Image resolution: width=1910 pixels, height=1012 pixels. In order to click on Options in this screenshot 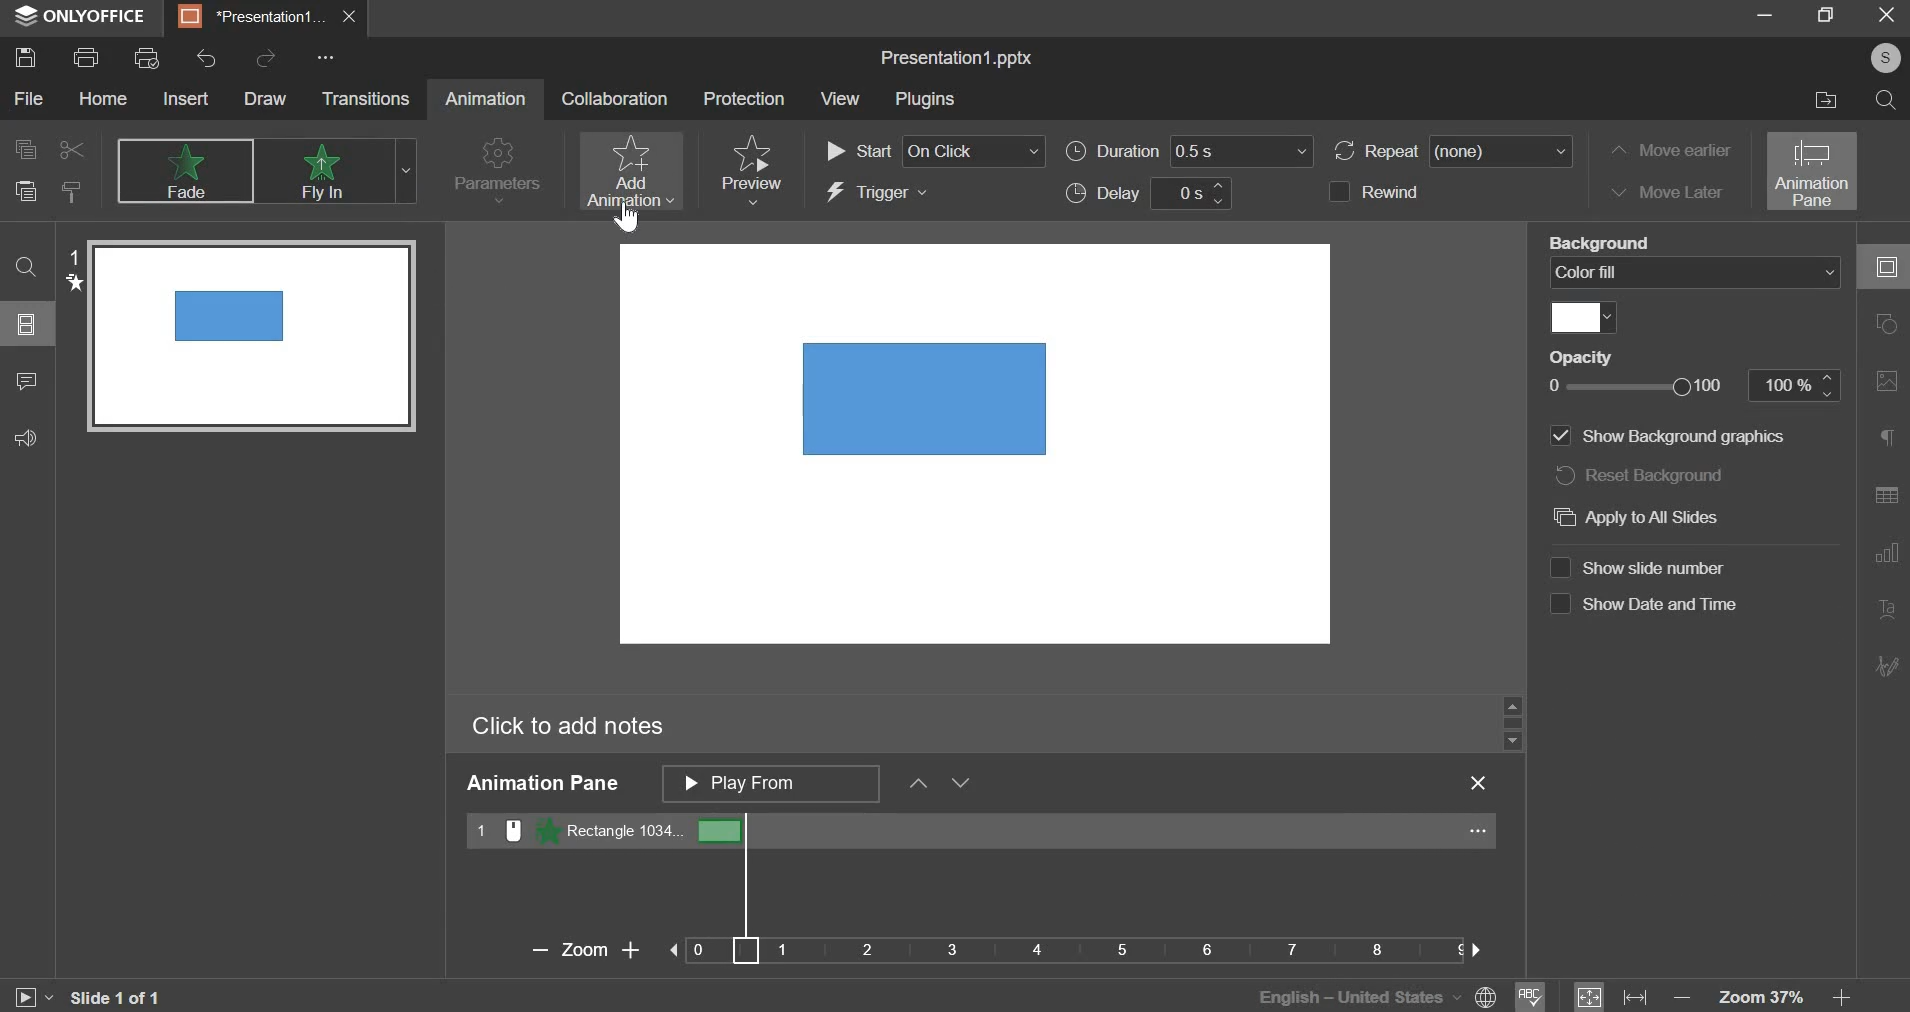, I will do `click(322, 57)`.